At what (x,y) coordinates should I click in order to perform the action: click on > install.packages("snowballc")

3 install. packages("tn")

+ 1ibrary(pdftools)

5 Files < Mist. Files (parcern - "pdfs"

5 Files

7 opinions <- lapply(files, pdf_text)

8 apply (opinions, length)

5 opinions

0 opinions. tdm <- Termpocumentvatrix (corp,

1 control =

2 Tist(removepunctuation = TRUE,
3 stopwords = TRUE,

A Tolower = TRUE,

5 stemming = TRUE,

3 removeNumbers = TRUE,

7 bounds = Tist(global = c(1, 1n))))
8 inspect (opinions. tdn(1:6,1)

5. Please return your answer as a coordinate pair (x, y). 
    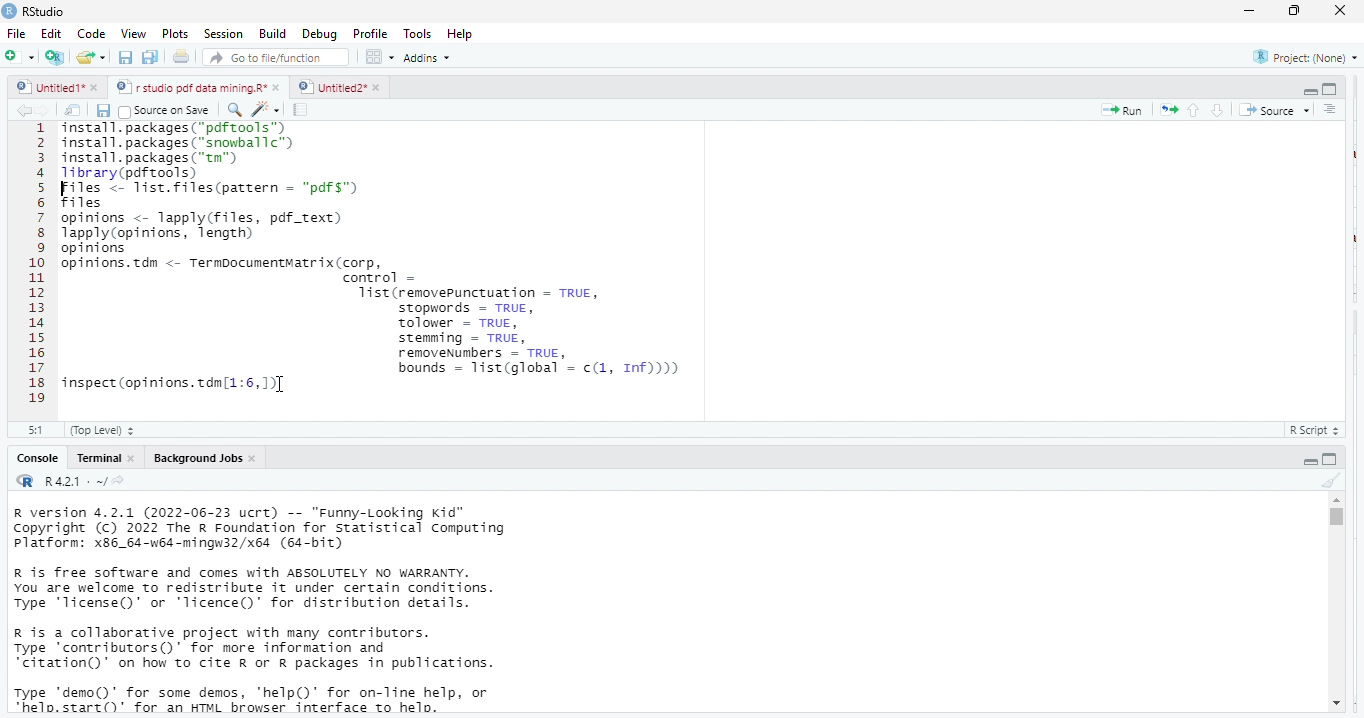
    Looking at the image, I should click on (434, 266).